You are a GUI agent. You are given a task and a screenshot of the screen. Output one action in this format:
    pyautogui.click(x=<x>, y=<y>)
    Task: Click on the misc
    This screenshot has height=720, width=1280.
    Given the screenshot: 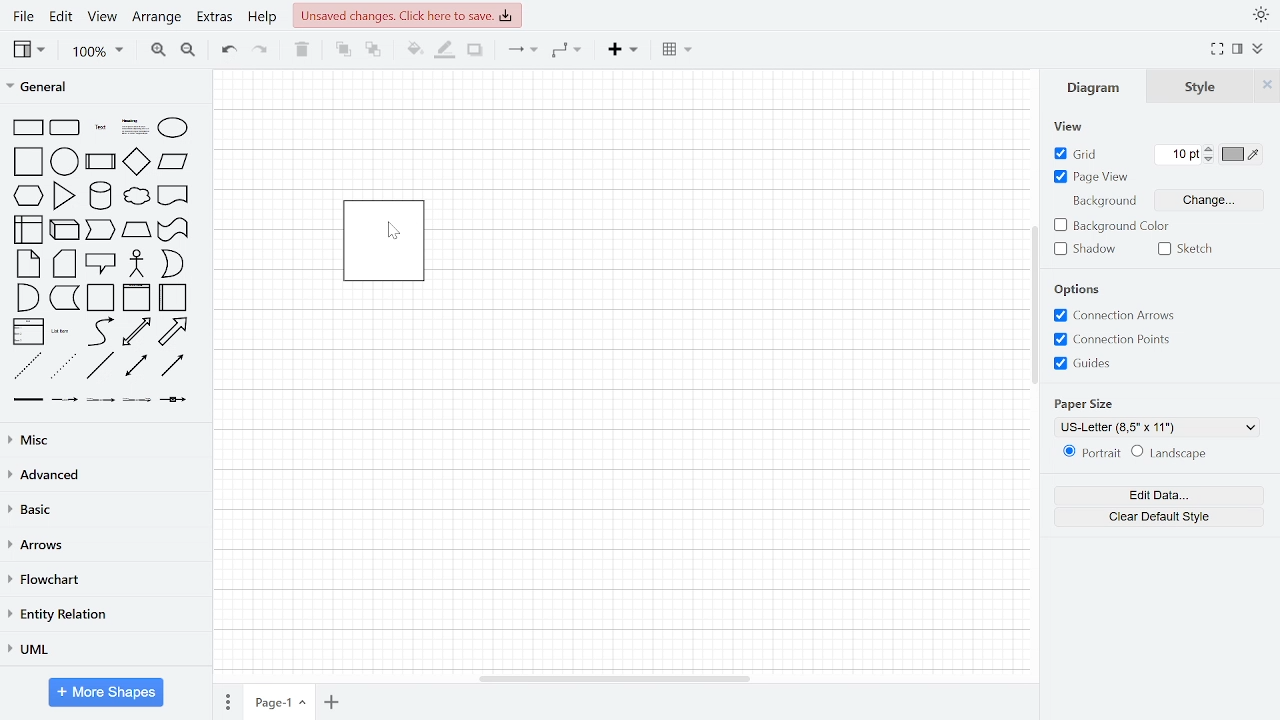 What is the action you would take?
    pyautogui.click(x=103, y=437)
    